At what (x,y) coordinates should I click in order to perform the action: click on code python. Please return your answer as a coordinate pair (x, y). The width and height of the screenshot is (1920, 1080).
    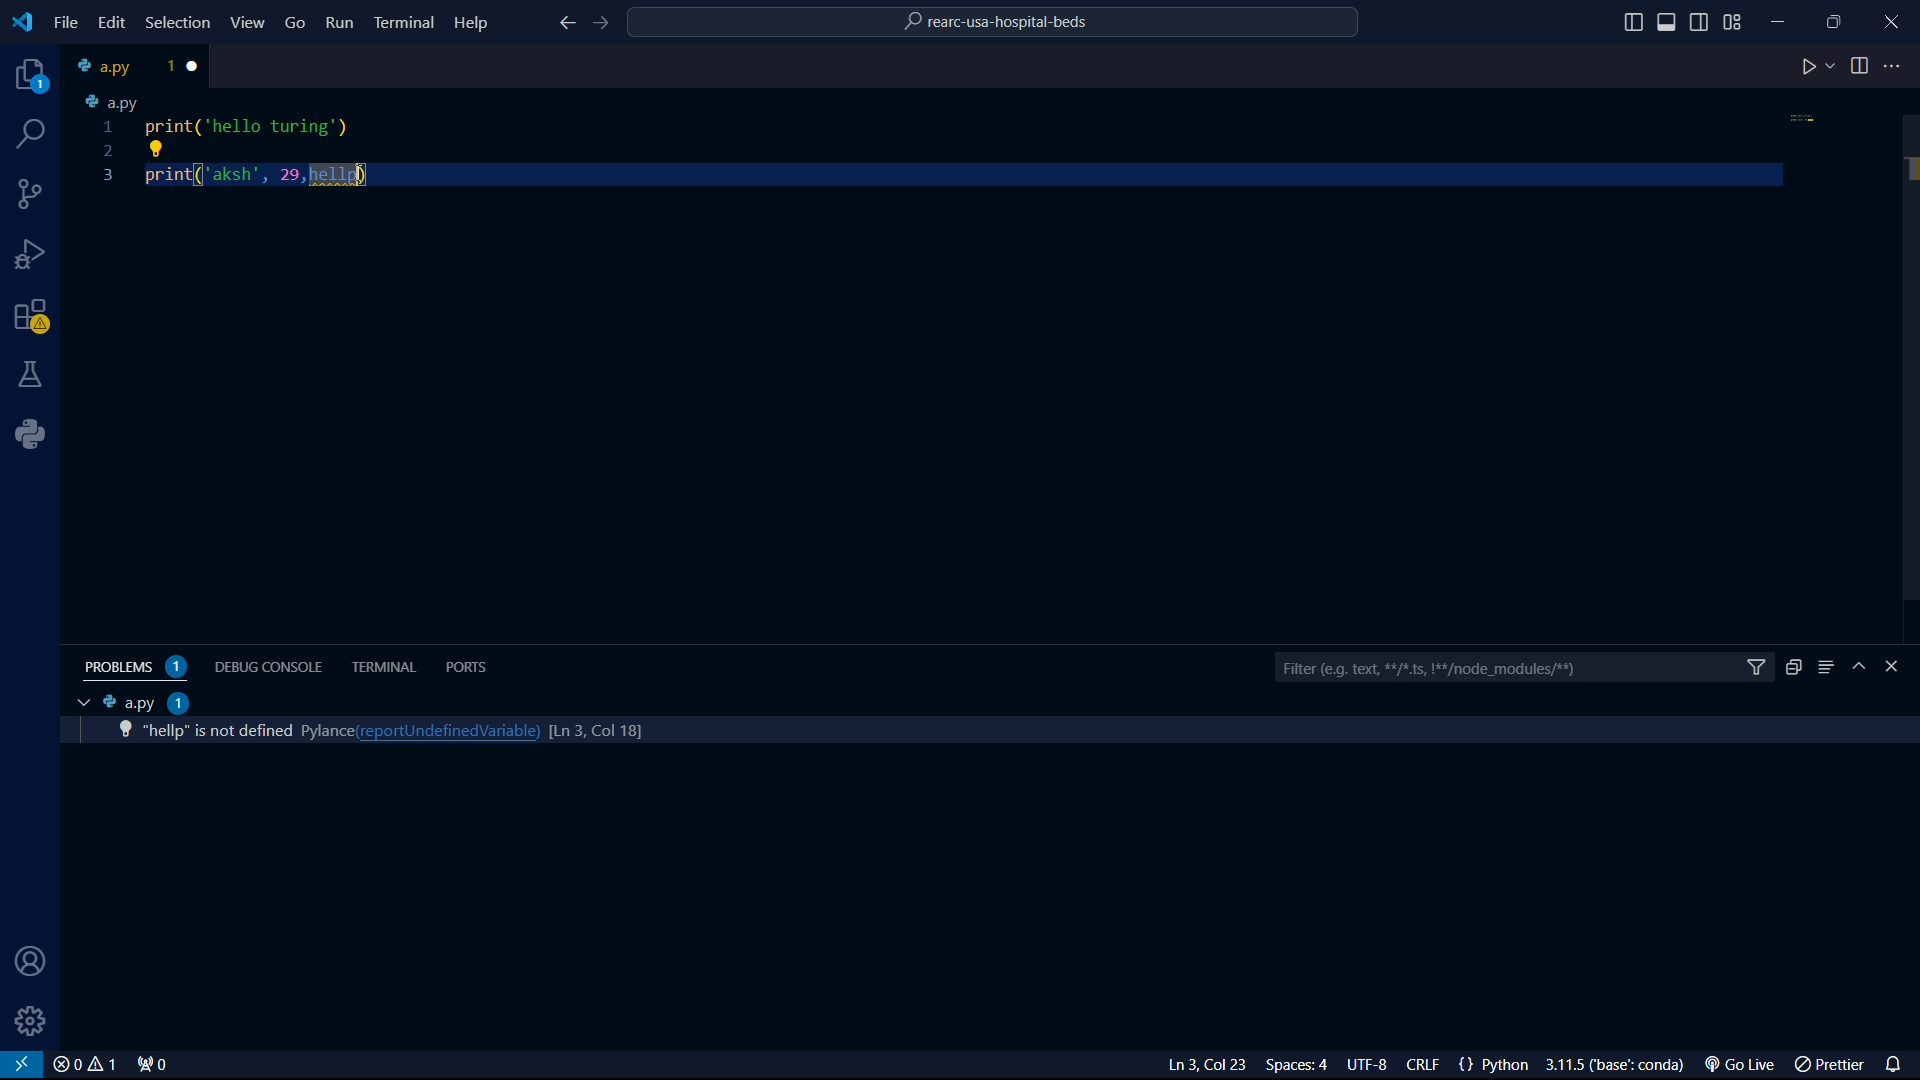
    Looking at the image, I should click on (945, 143).